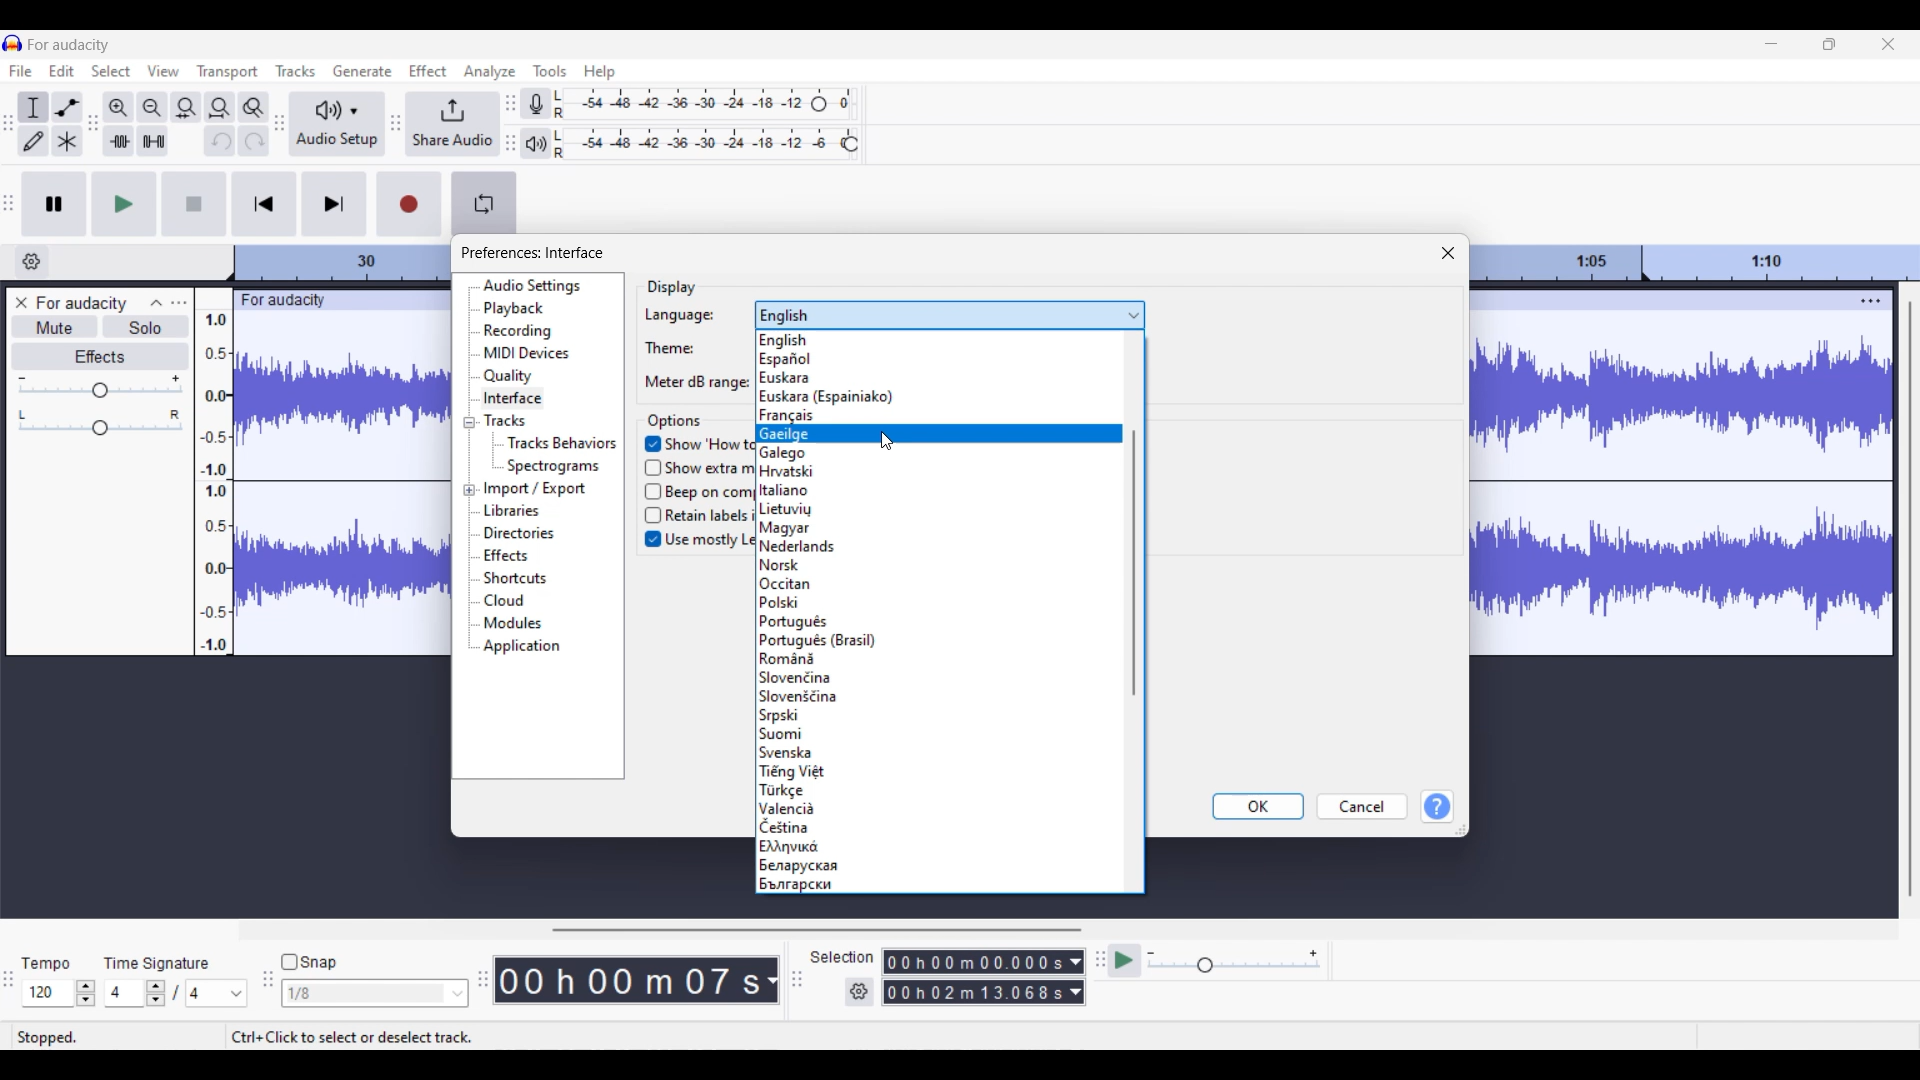 The width and height of the screenshot is (1920, 1080). I want to click on [Norsk, so click(781, 567).